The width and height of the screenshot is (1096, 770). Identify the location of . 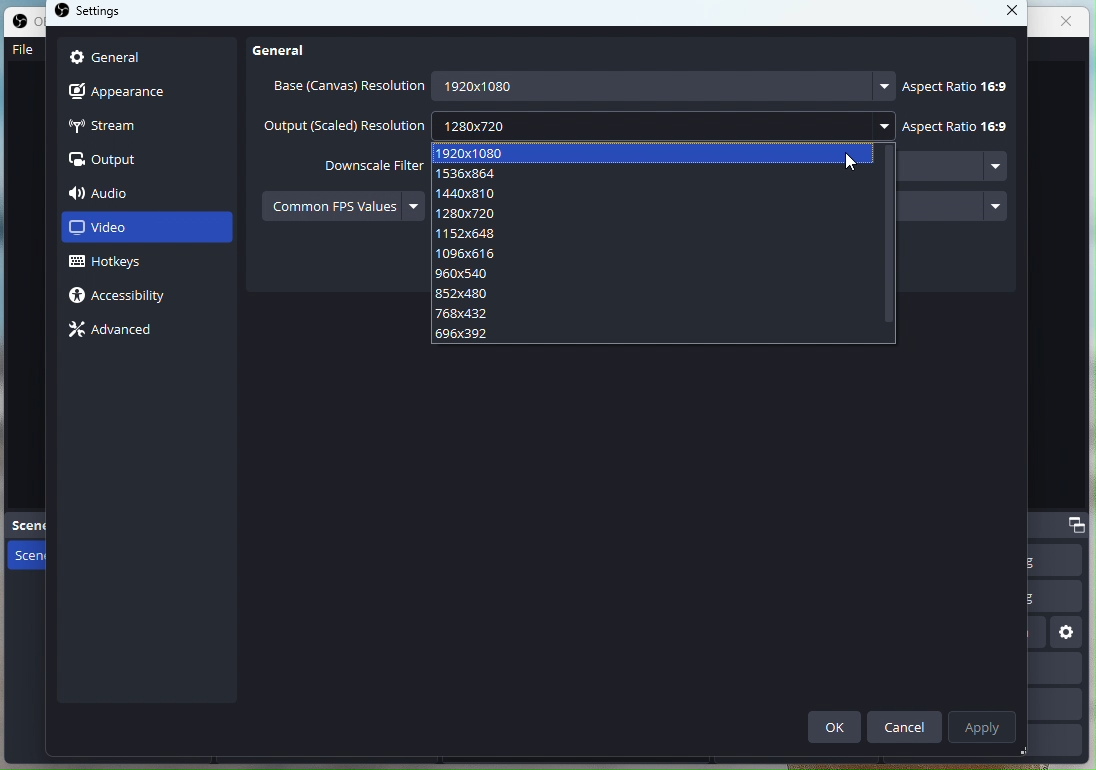
(993, 167).